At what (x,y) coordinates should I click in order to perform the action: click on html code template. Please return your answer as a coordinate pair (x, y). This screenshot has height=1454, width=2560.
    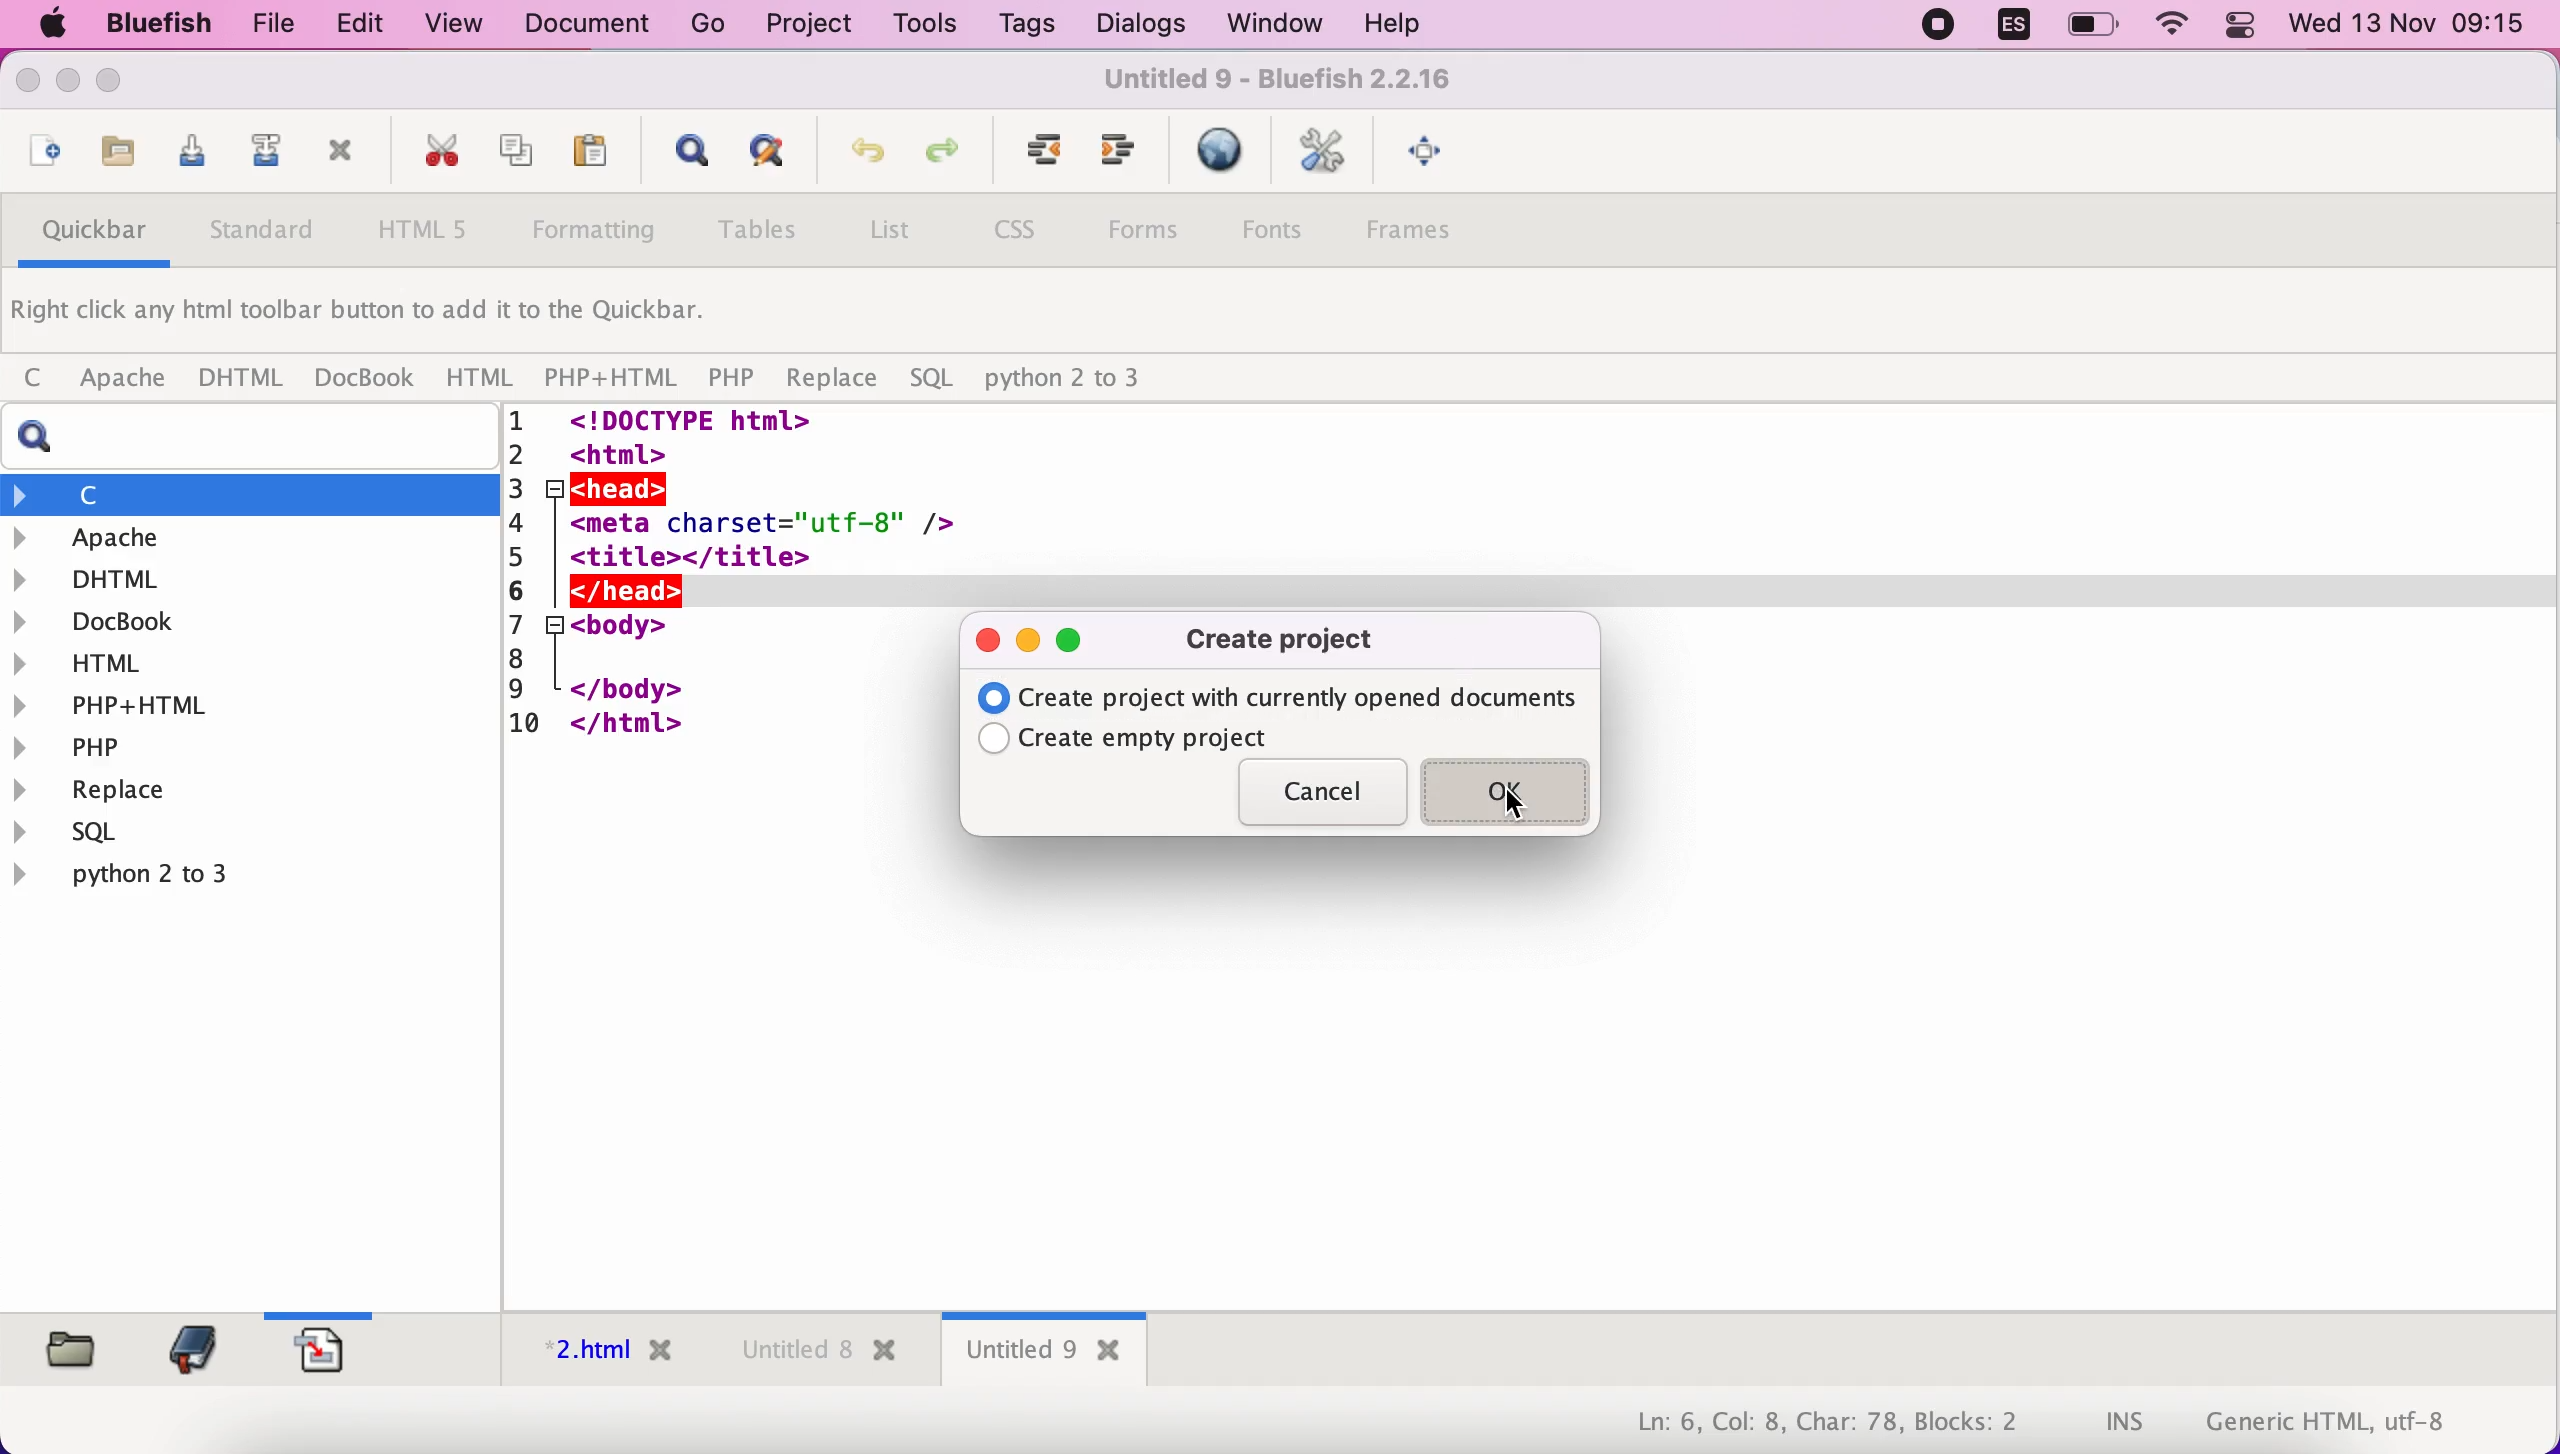
    Looking at the image, I should click on (737, 598).